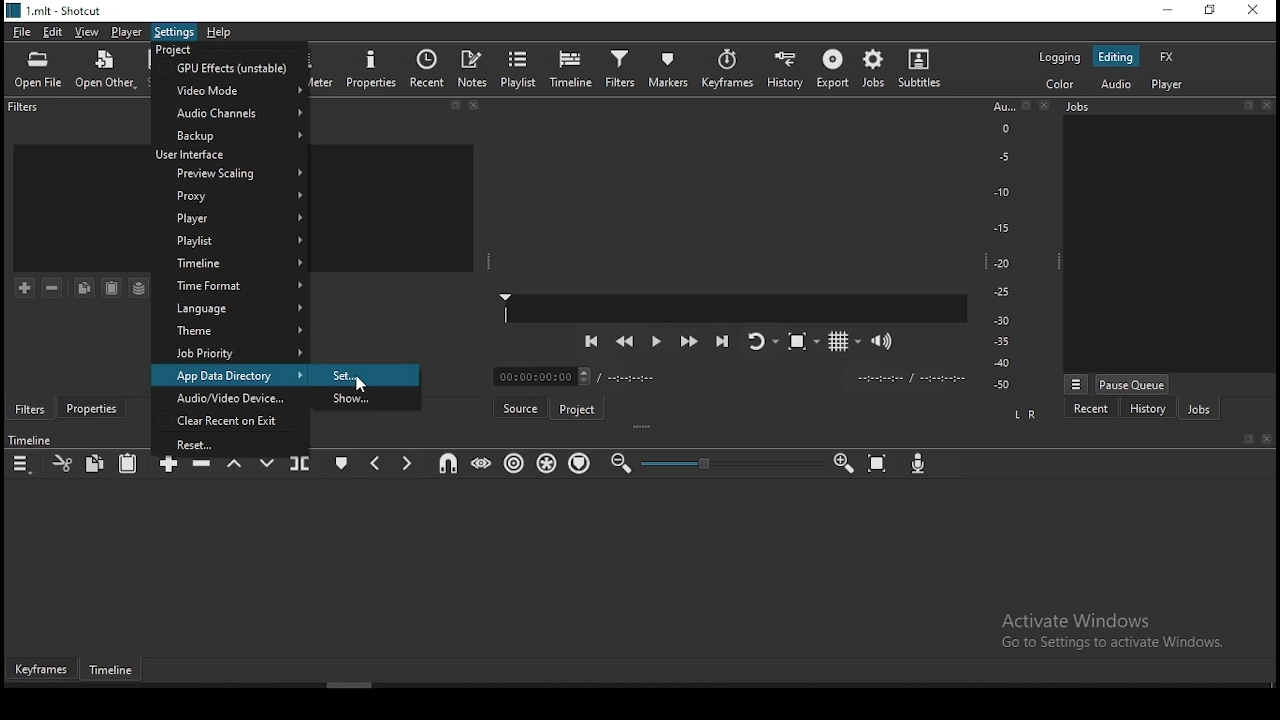  What do you see at coordinates (1247, 104) in the screenshot?
I see `Bookmark` at bounding box center [1247, 104].